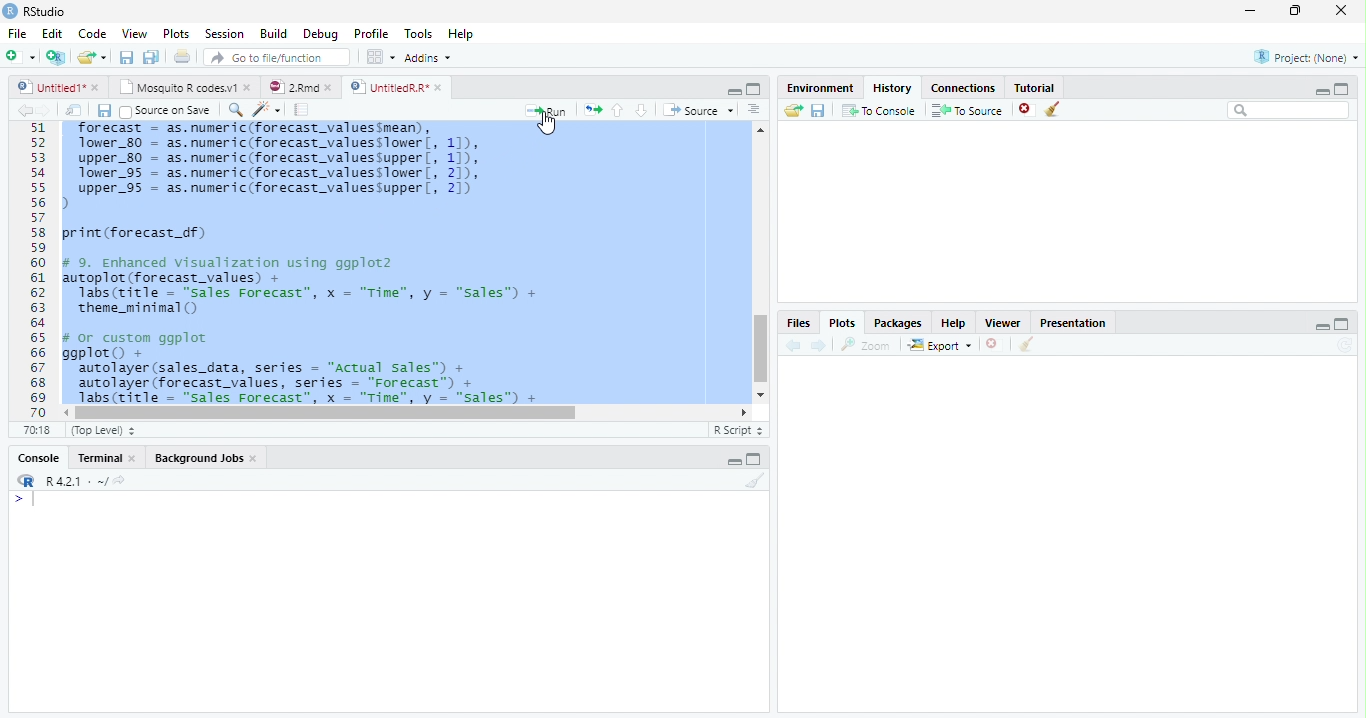  What do you see at coordinates (277, 57) in the screenshot?
I see `Go to file/function` at bounding box center [277, 57].